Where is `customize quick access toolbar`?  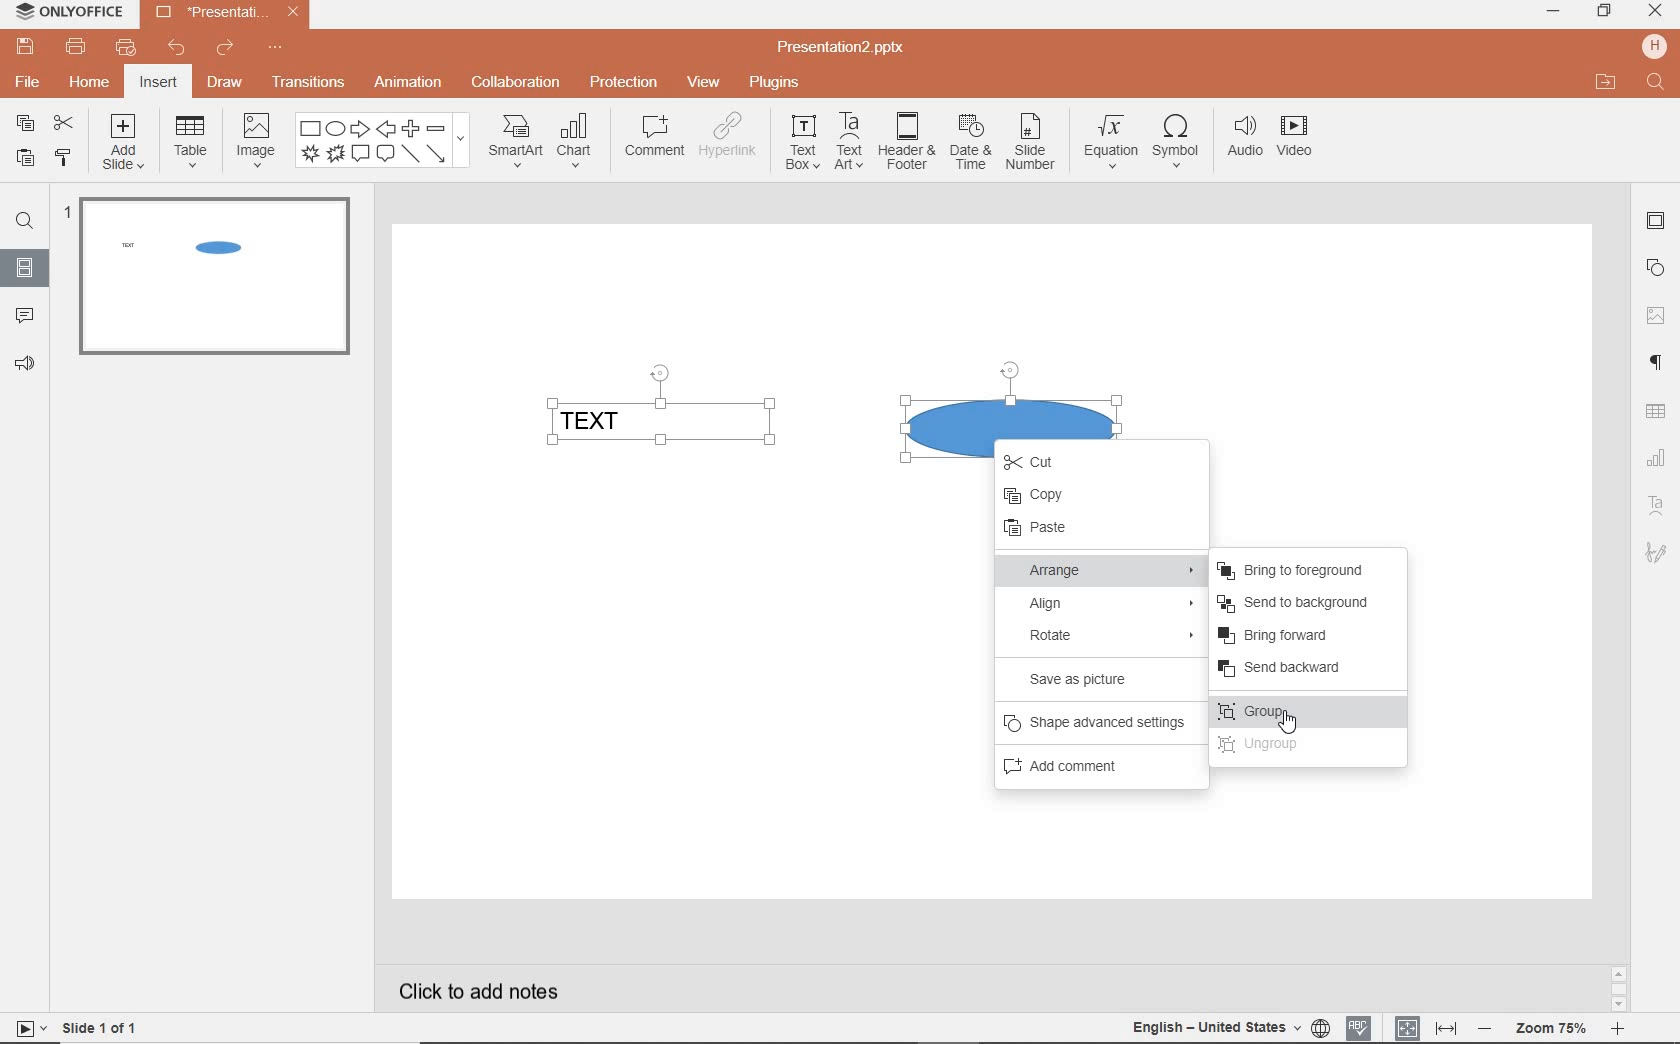 customize quick access toolbar is located at coordinates (274, 48).